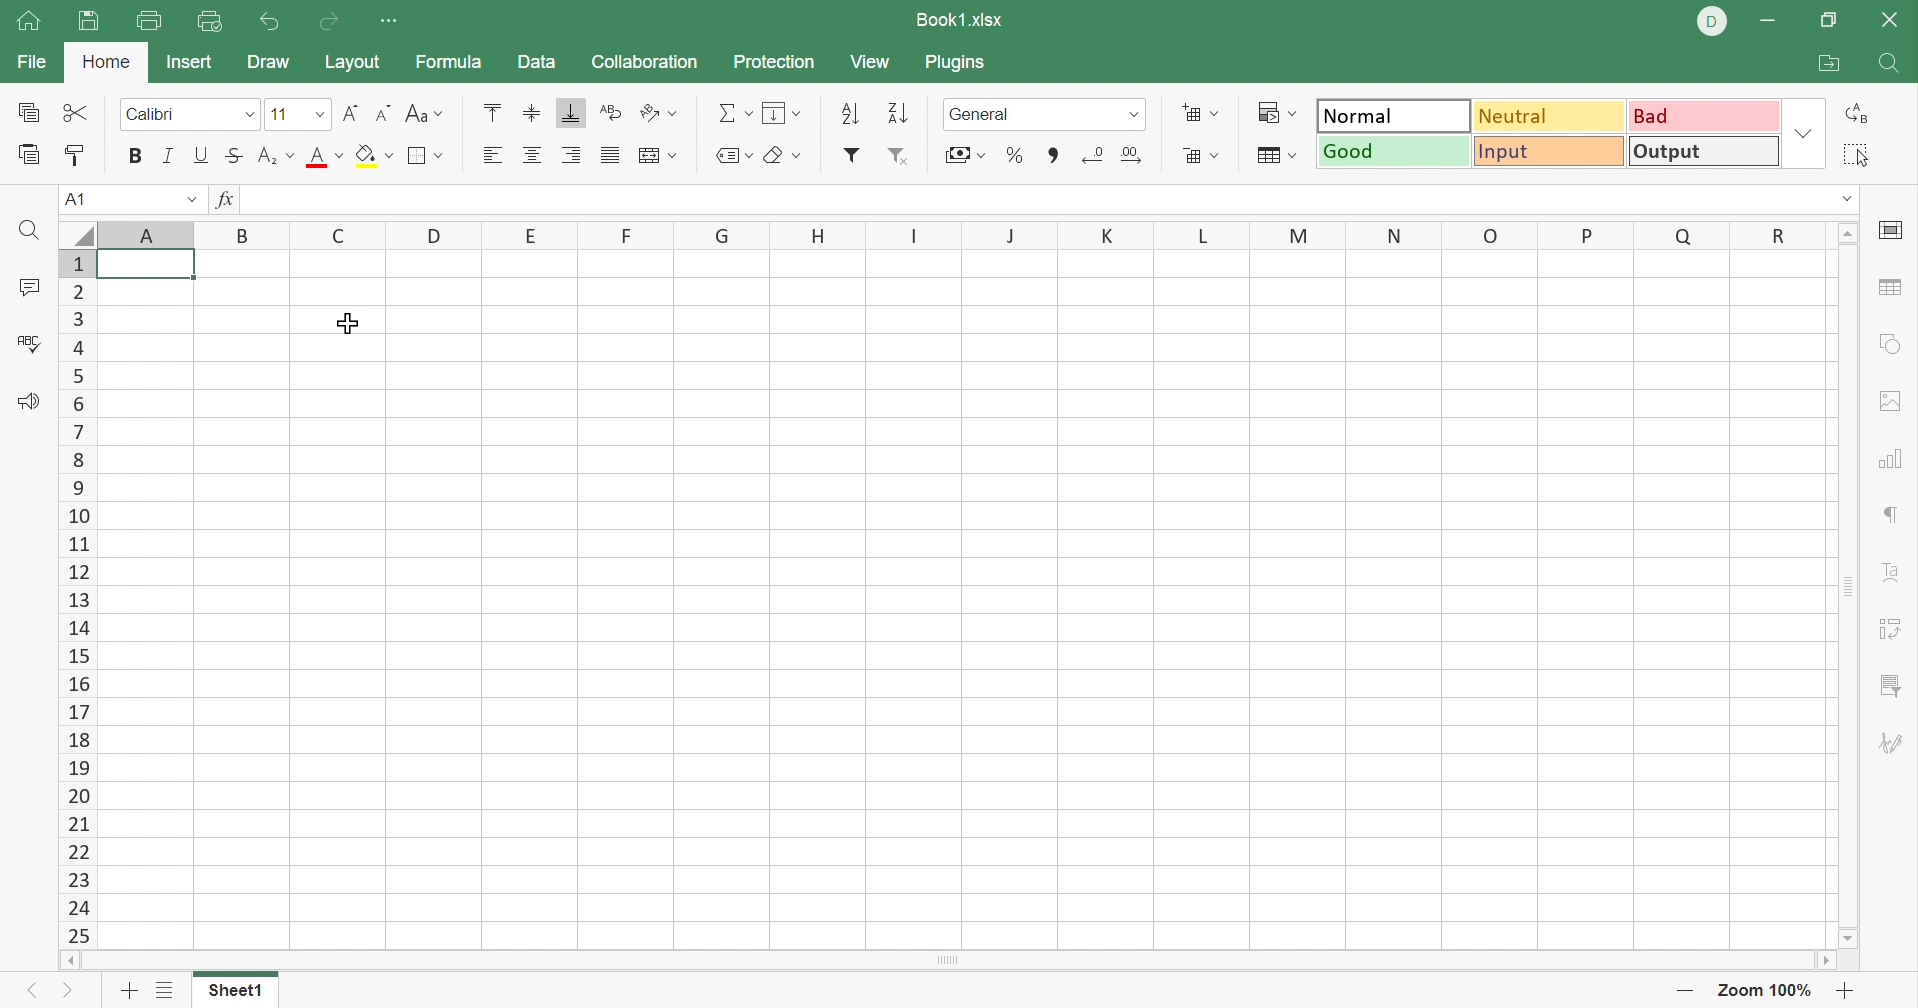 The height and width of the screenshot is (1008, 1918). Describe the element at coordinates (1897, 403) in the screenshot. I see `Image settings` at that location.